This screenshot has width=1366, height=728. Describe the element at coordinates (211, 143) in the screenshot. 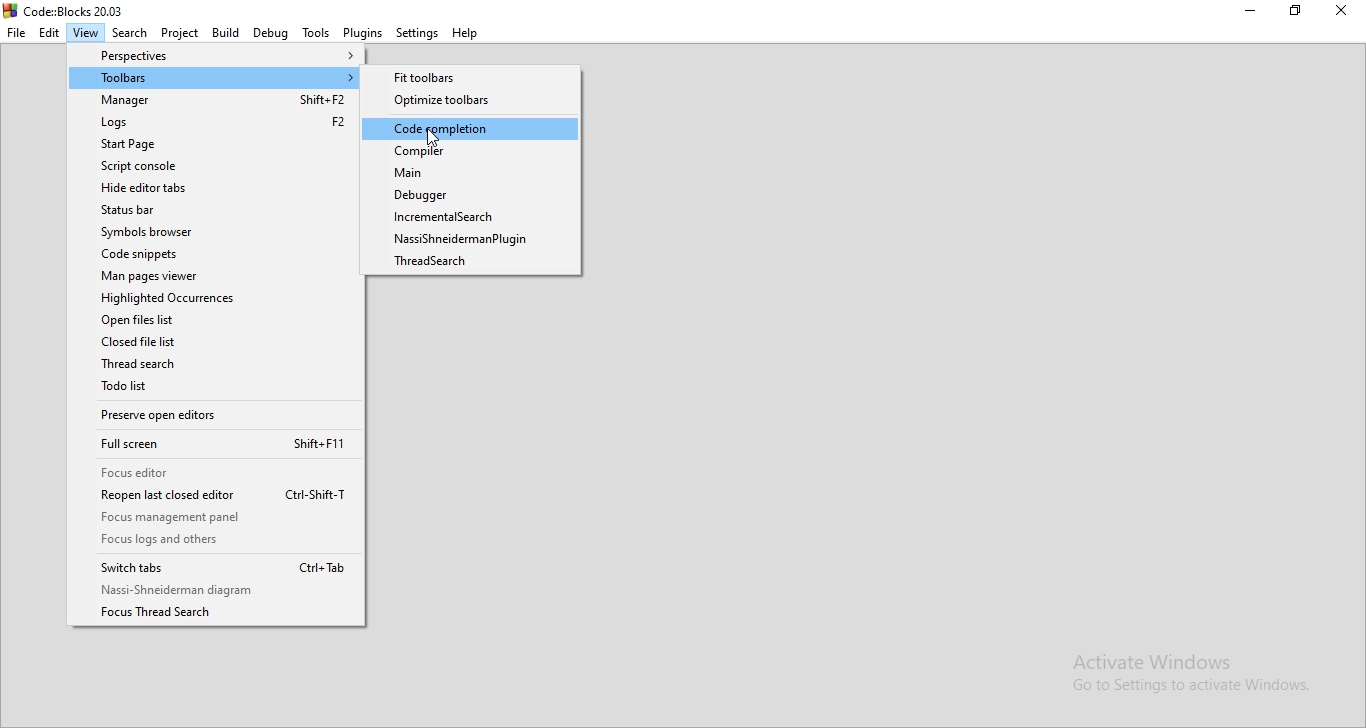

I see `Start Page` at that location.